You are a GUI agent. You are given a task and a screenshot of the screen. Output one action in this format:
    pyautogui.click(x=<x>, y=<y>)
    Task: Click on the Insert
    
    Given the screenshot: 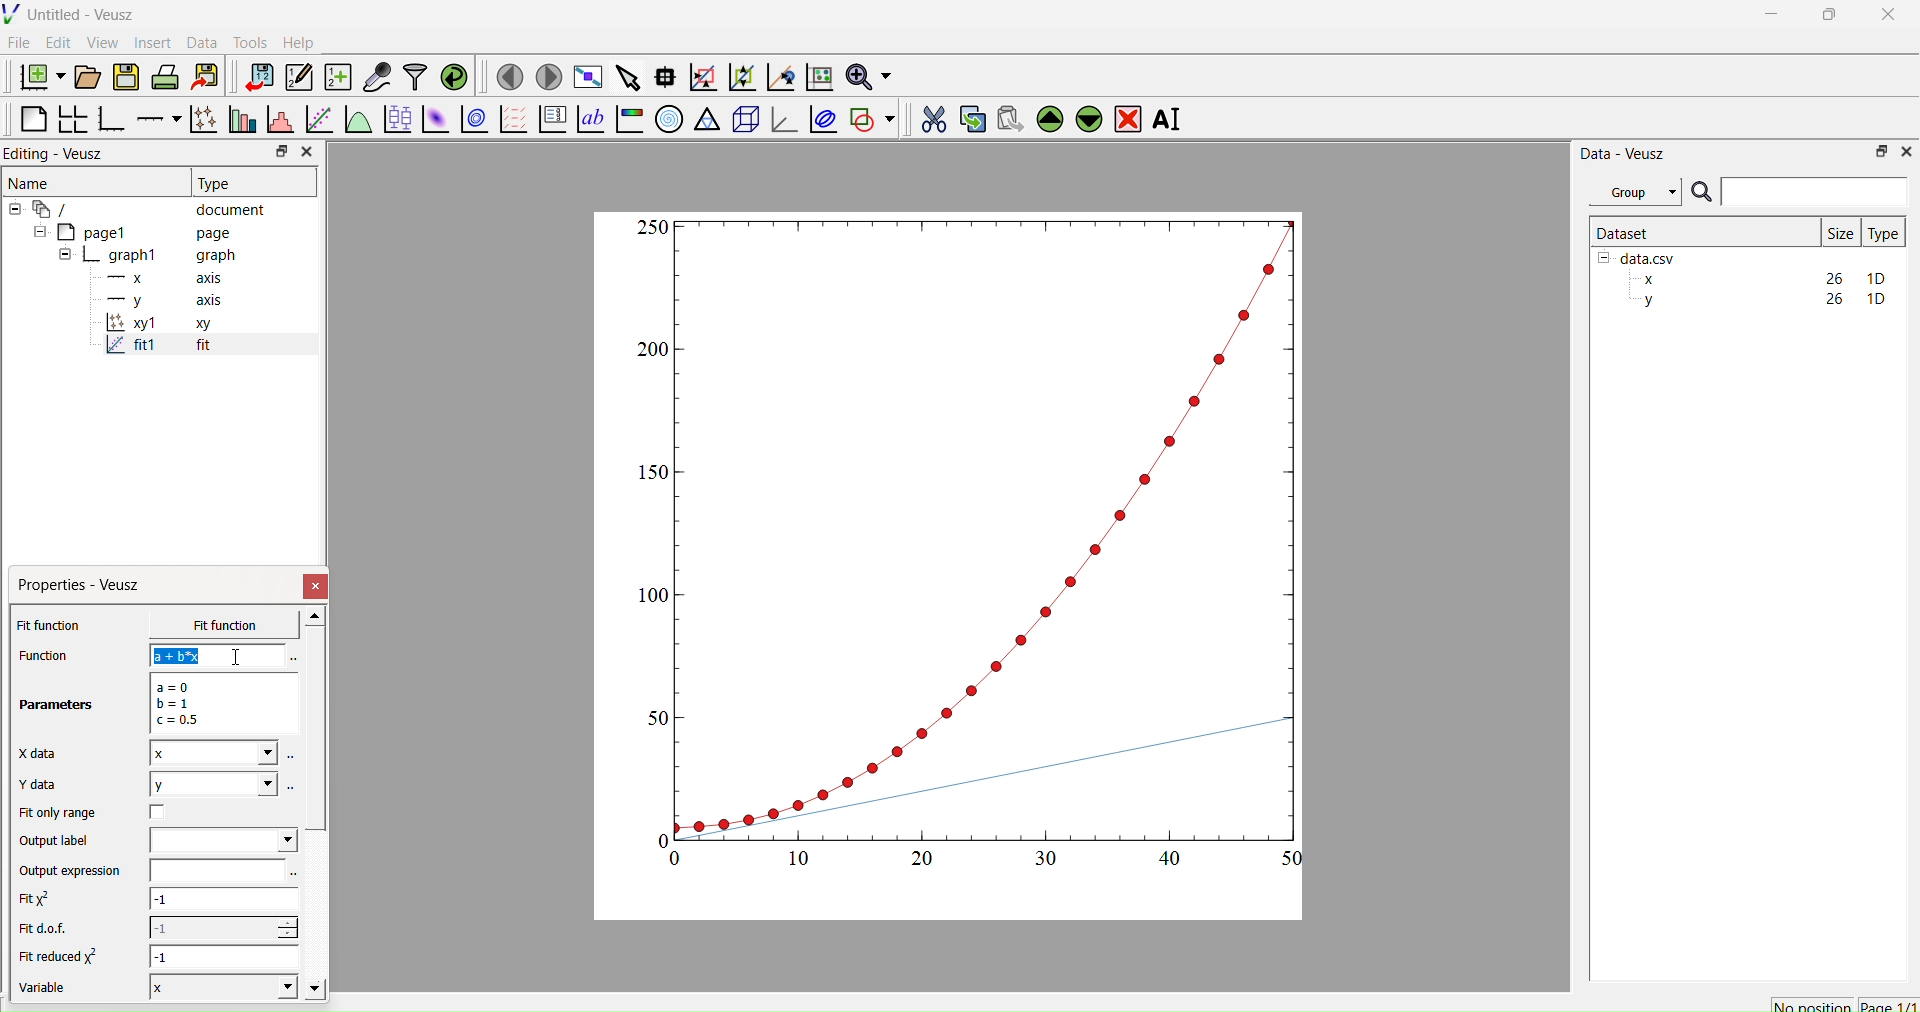 What is the action you would take?
    pyautogui.click(x=156, y=42)
    